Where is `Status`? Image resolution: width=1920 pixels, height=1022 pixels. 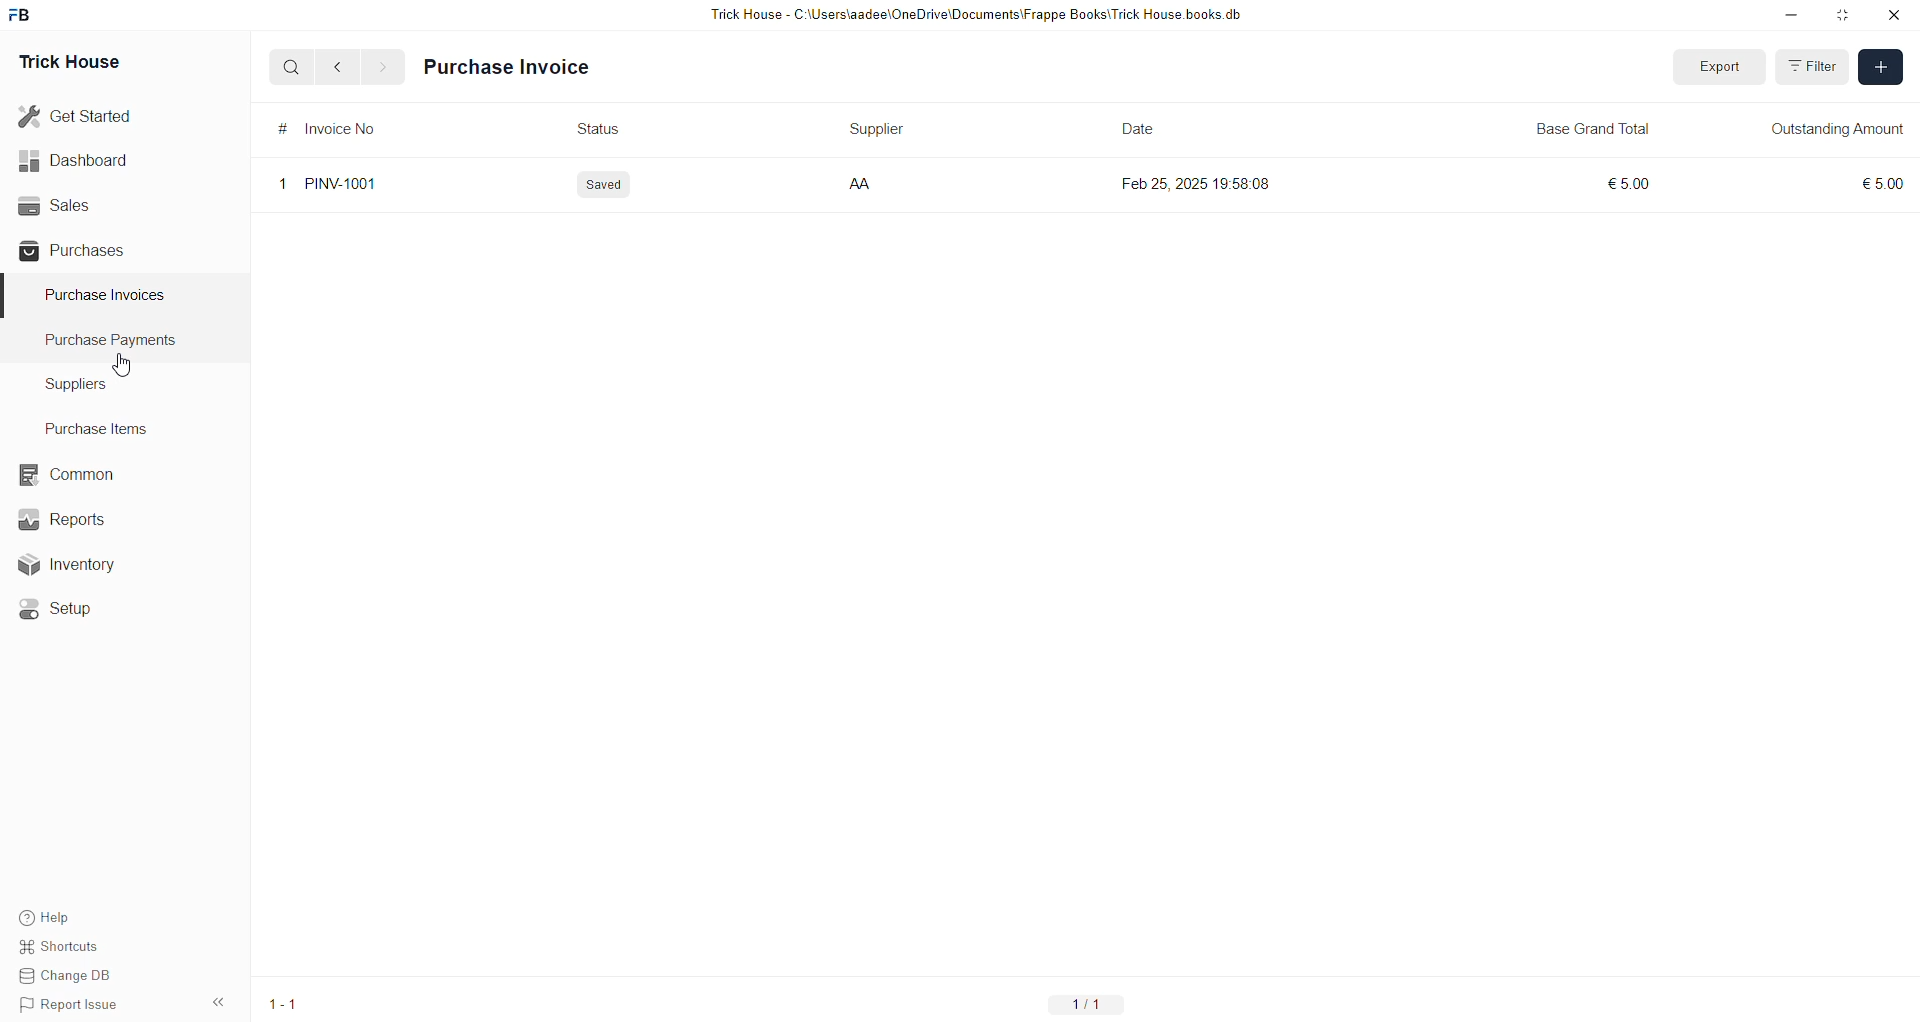 Status is located at coordinates (595, 127).